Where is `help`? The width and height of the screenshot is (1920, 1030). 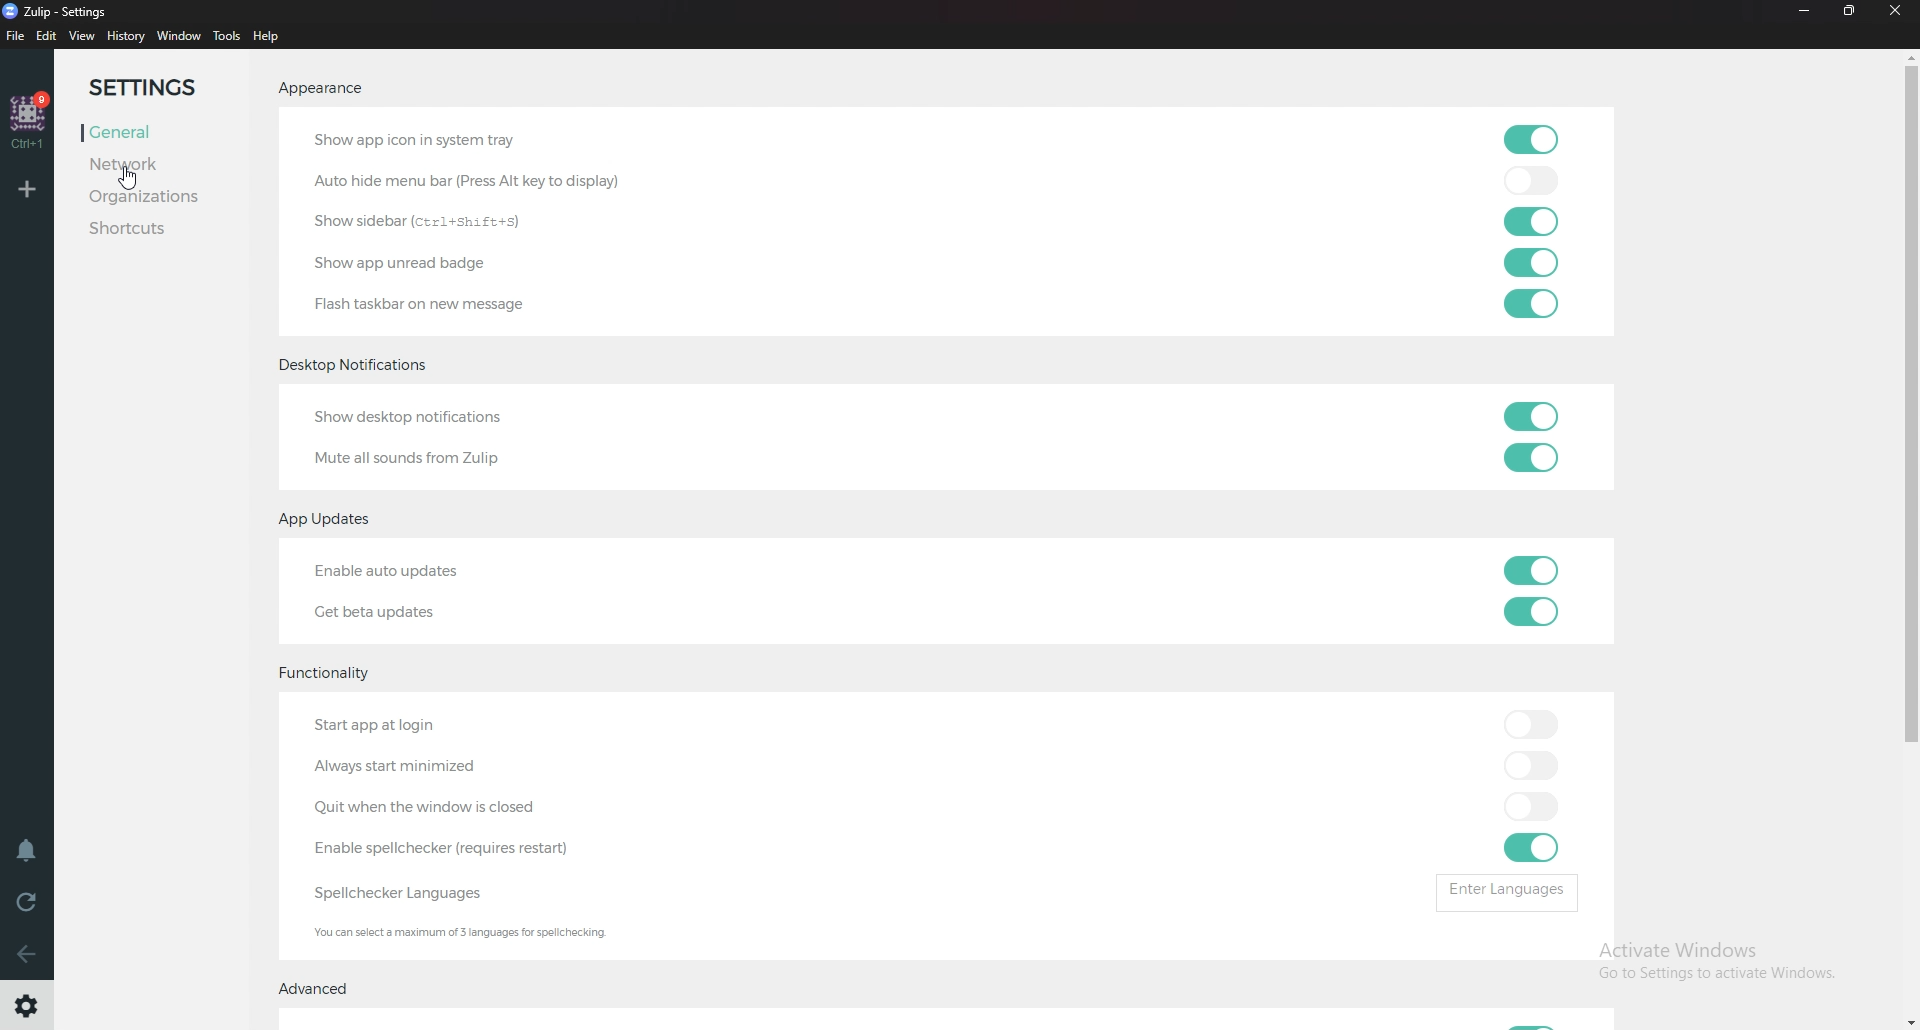
help is located at coordinates (266, 37).